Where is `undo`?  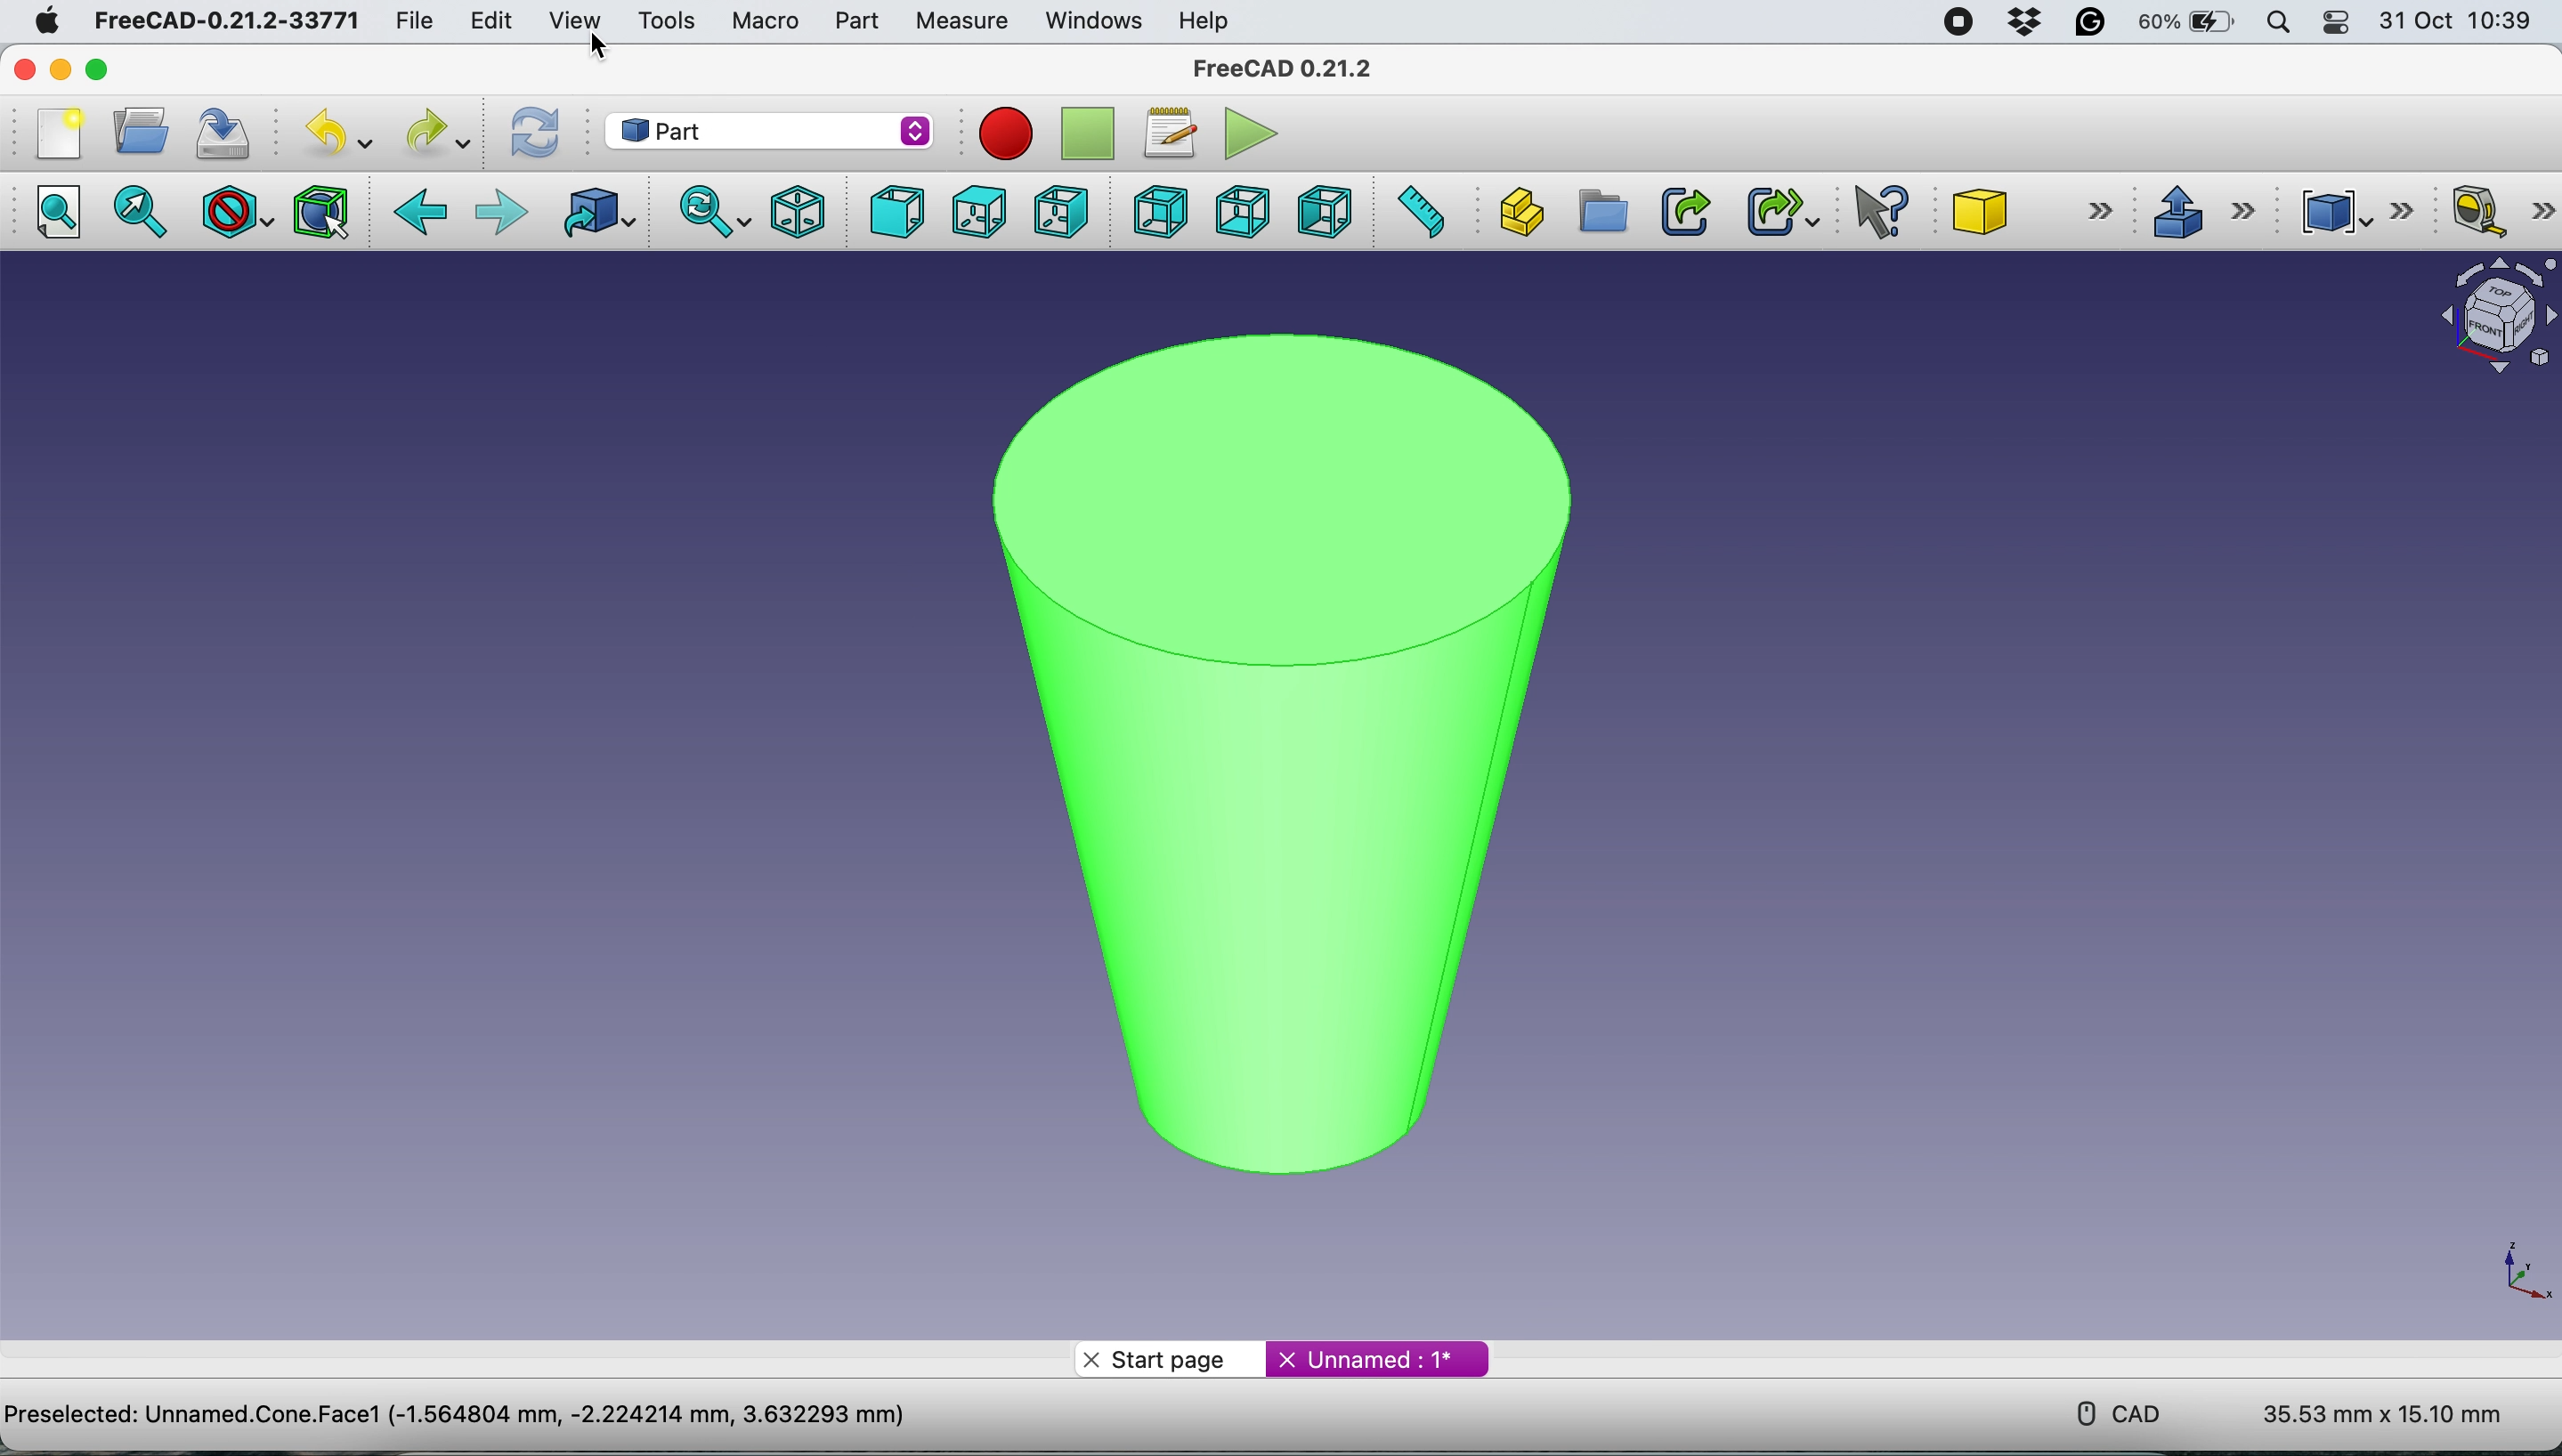
undo is located at coordinates (330, 134).